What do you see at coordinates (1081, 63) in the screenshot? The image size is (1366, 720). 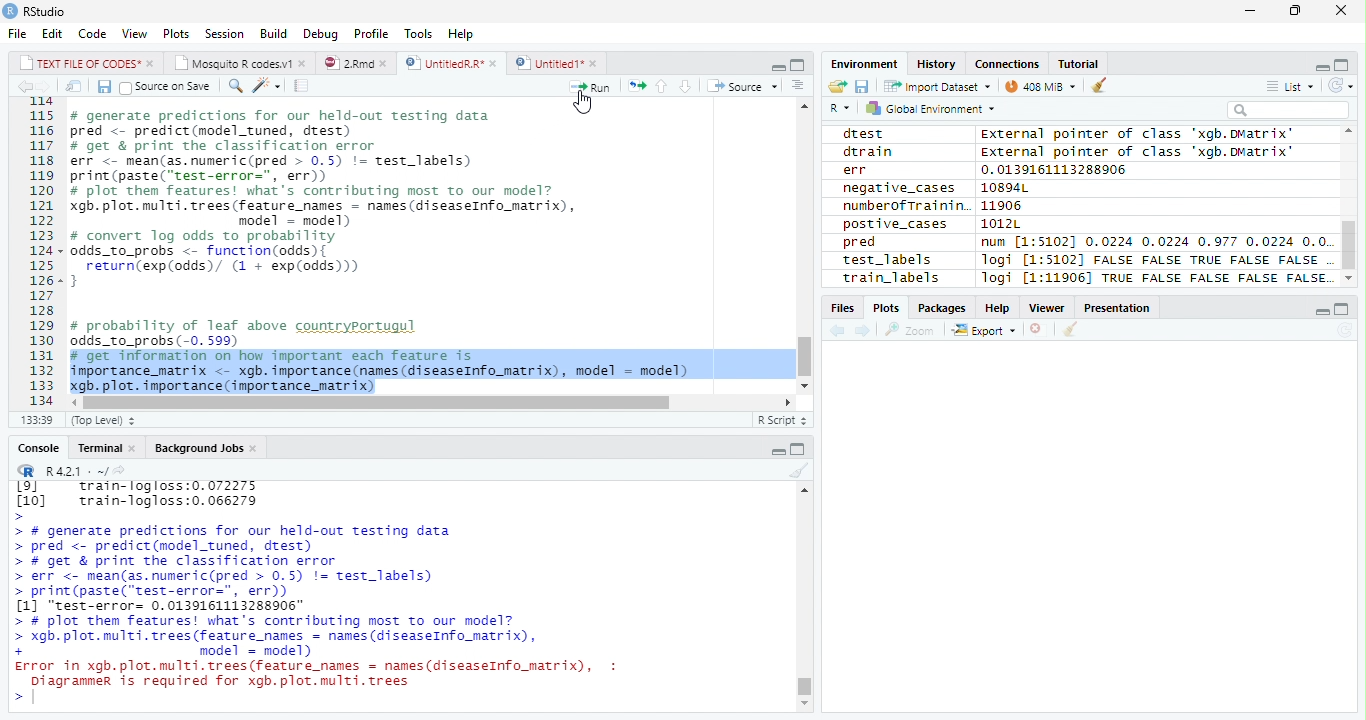 I see `Tutorial` at bounding box center [1081, 63].